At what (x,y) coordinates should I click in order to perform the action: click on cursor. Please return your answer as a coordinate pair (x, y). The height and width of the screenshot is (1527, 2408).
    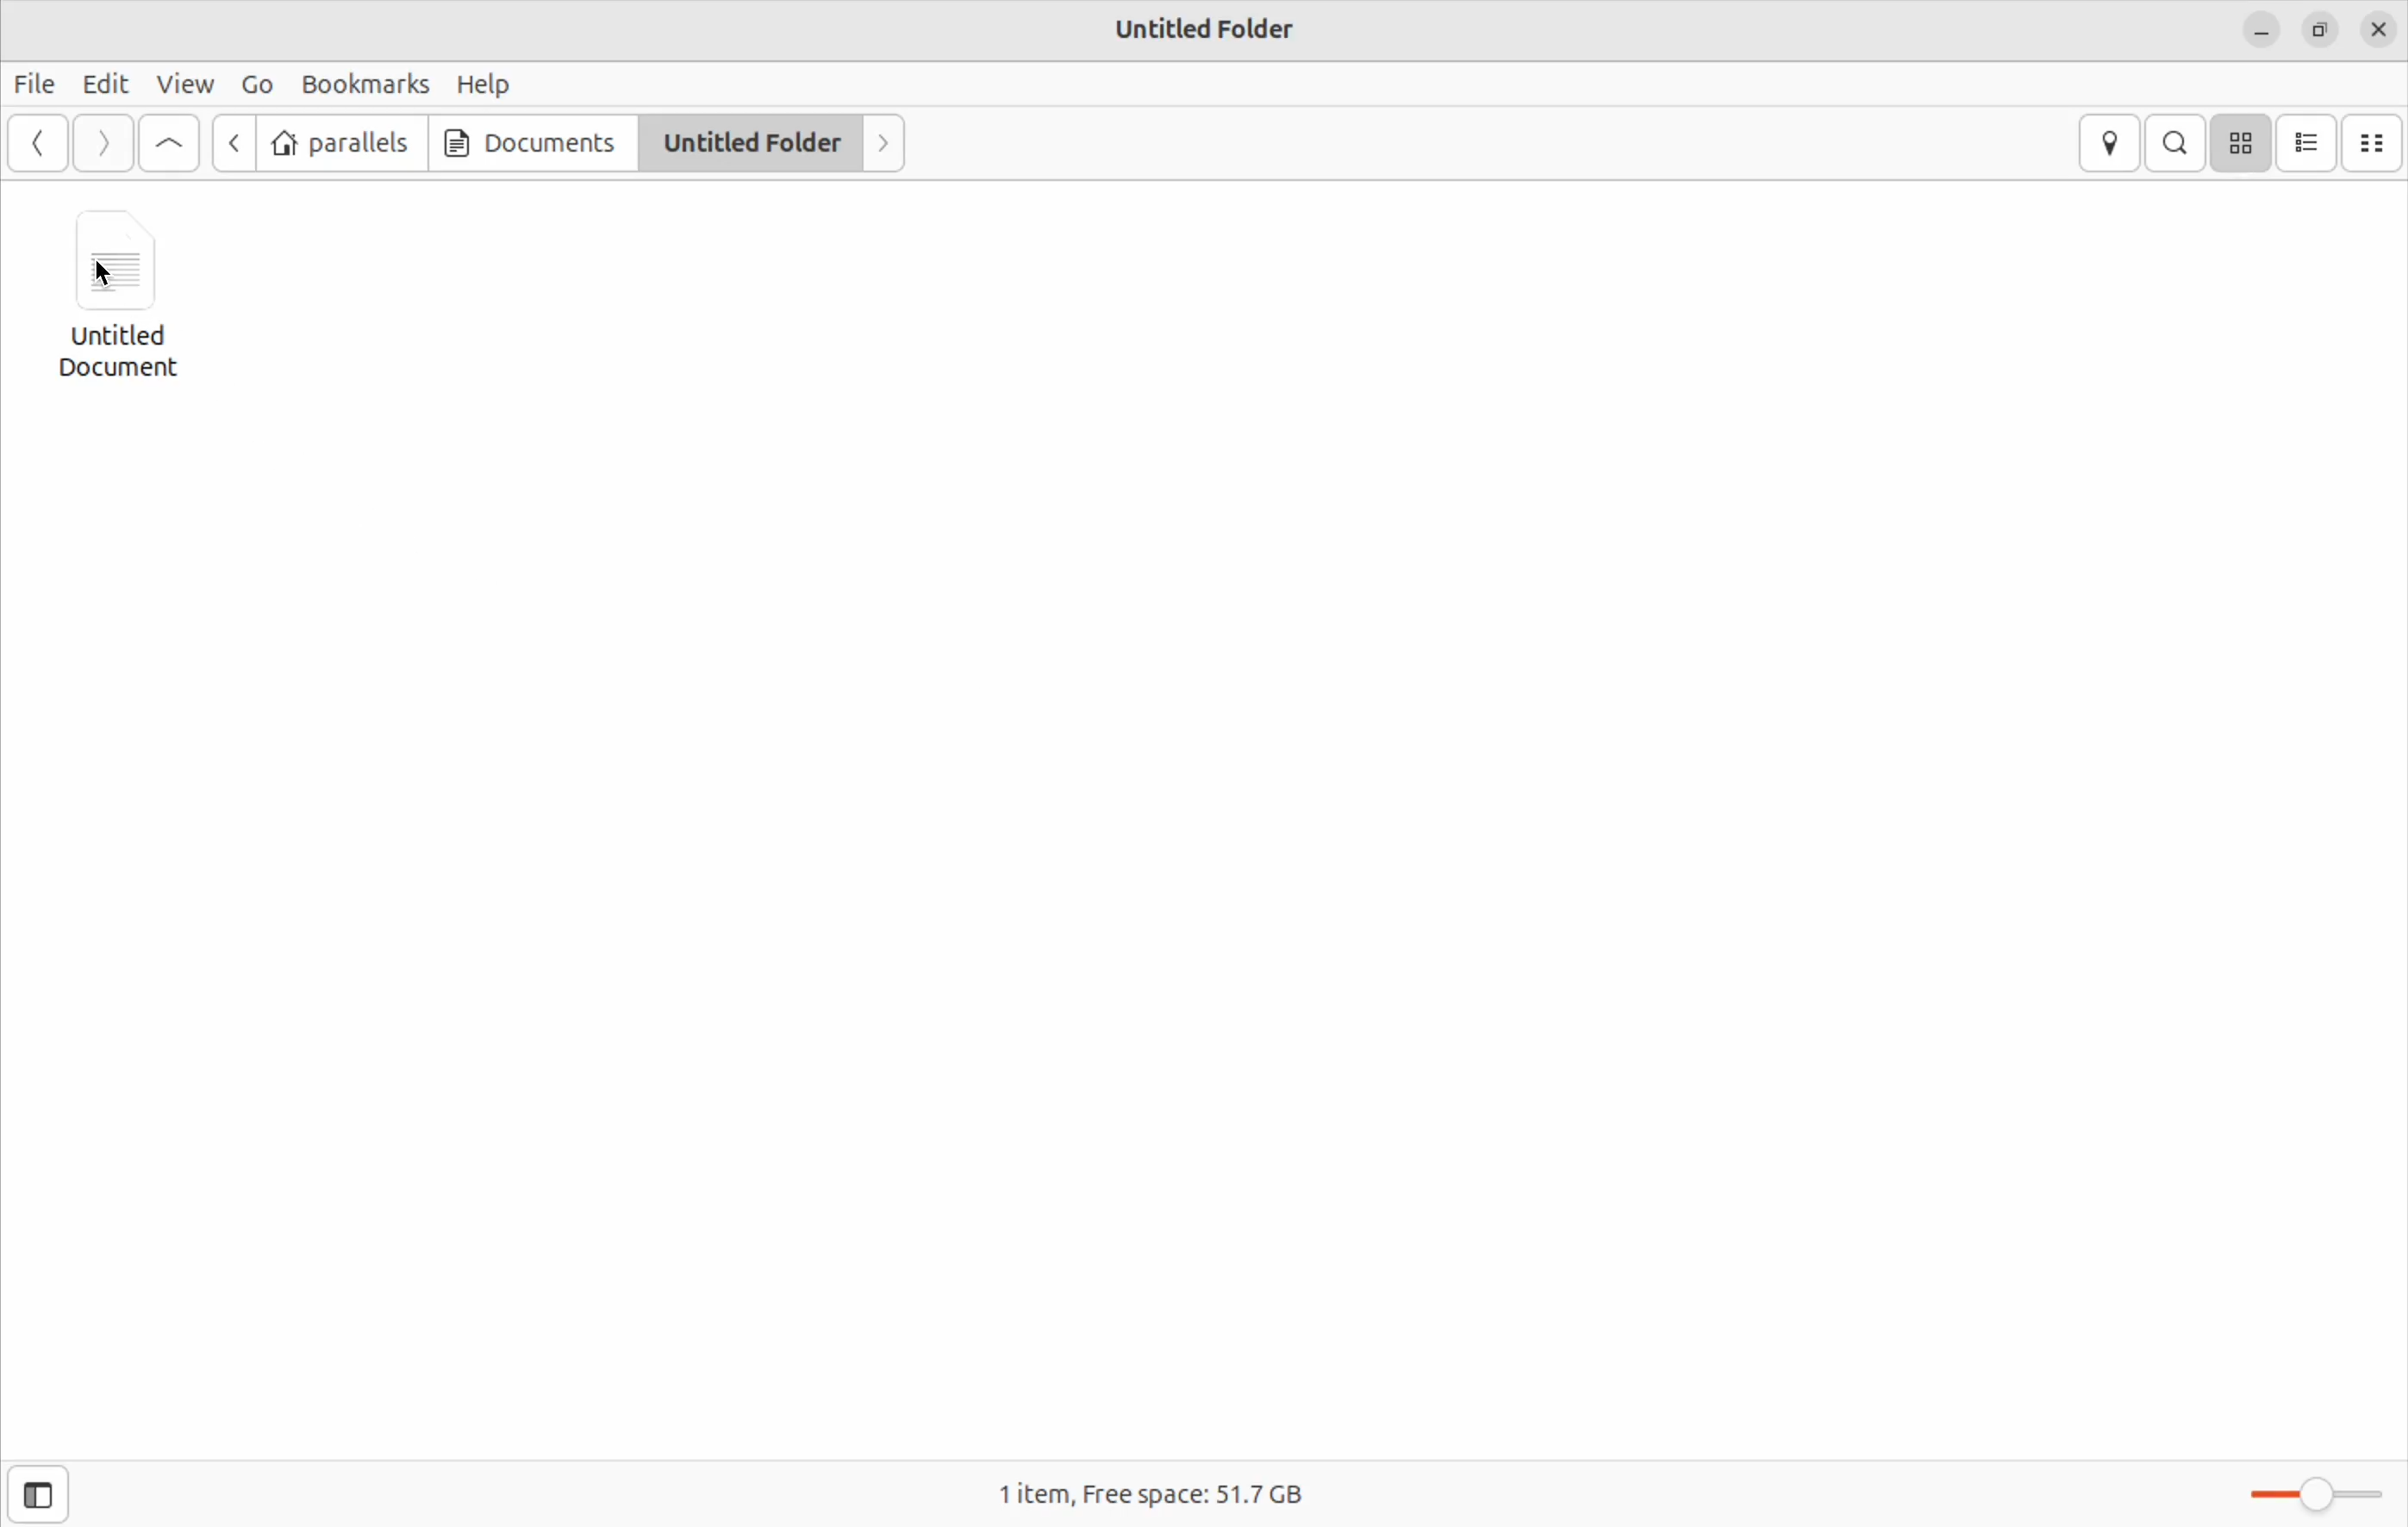
    Looking at the image, I should click on (112, 267).